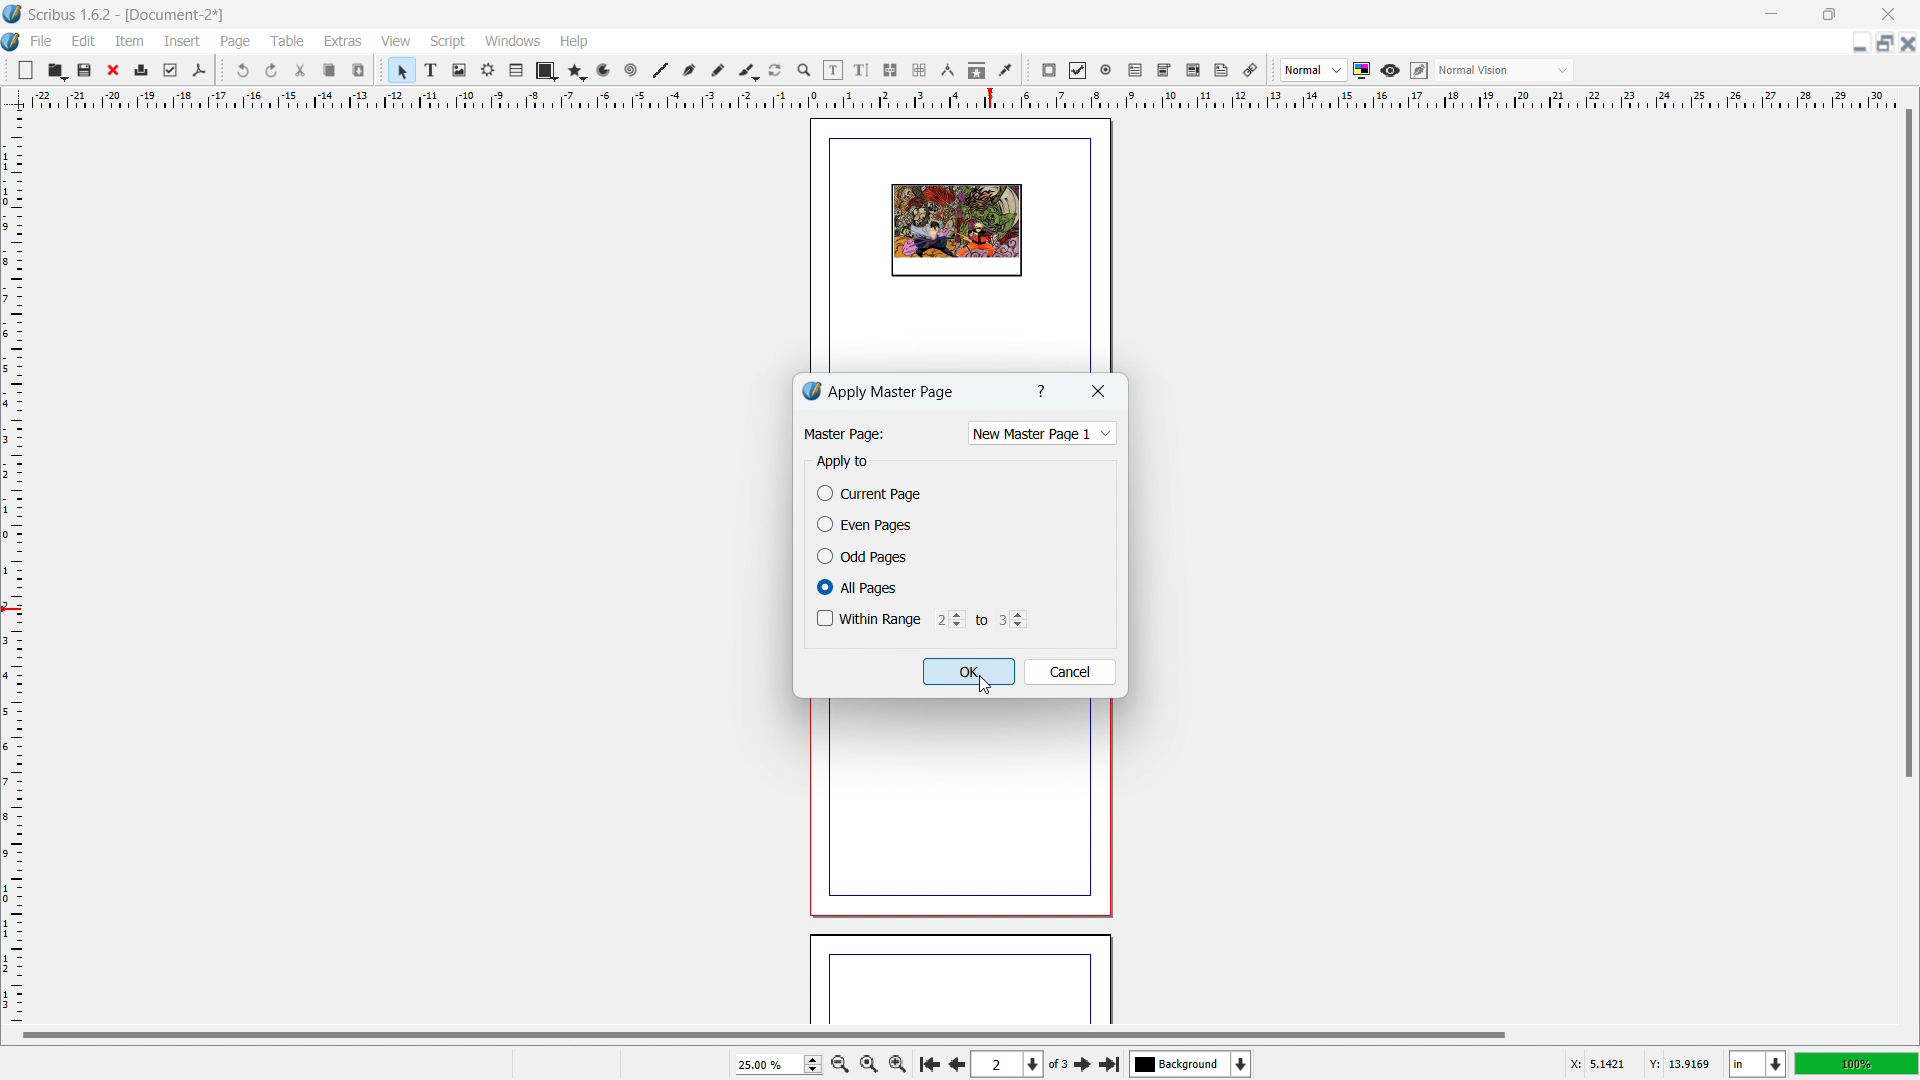 Image resolution: width=1920 pixels, height=1080 pixels. Describe the element at coordinates (954, 815) in the screenshot. I see `page` at that location.